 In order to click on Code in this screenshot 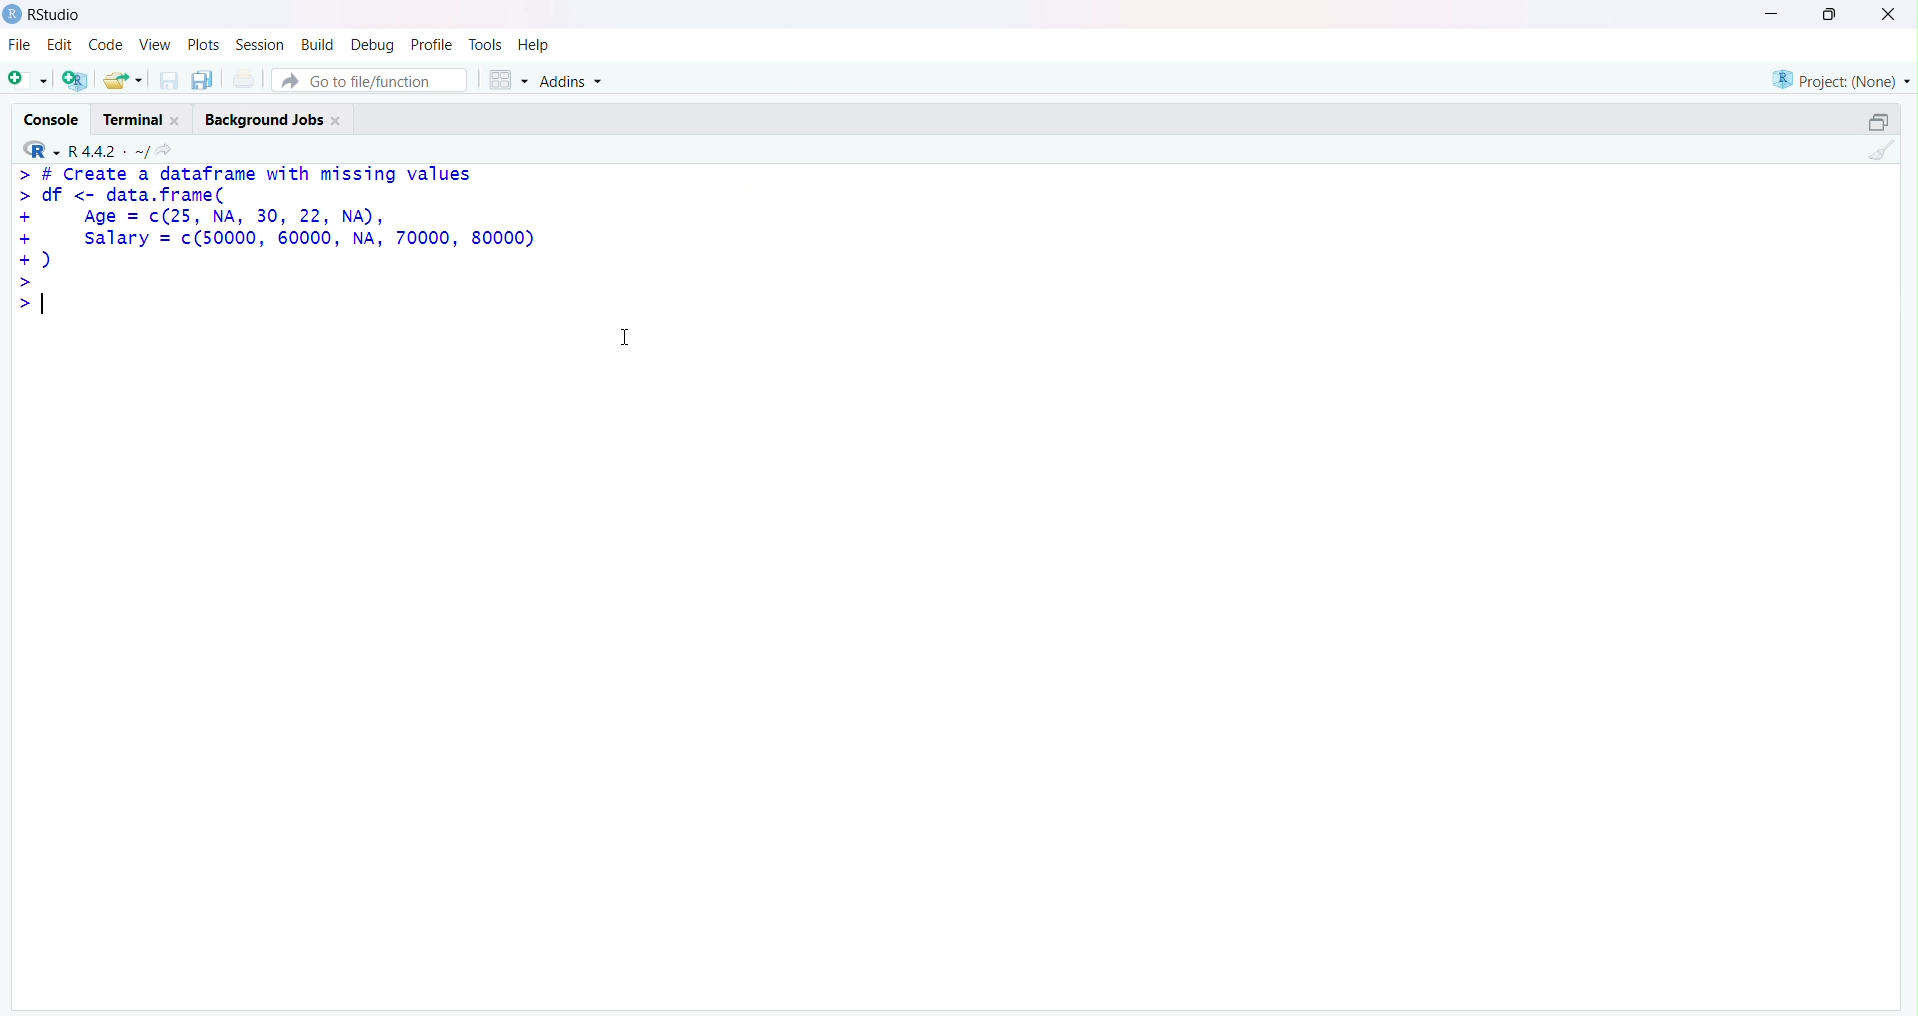, I will do `click(107, 46)`.